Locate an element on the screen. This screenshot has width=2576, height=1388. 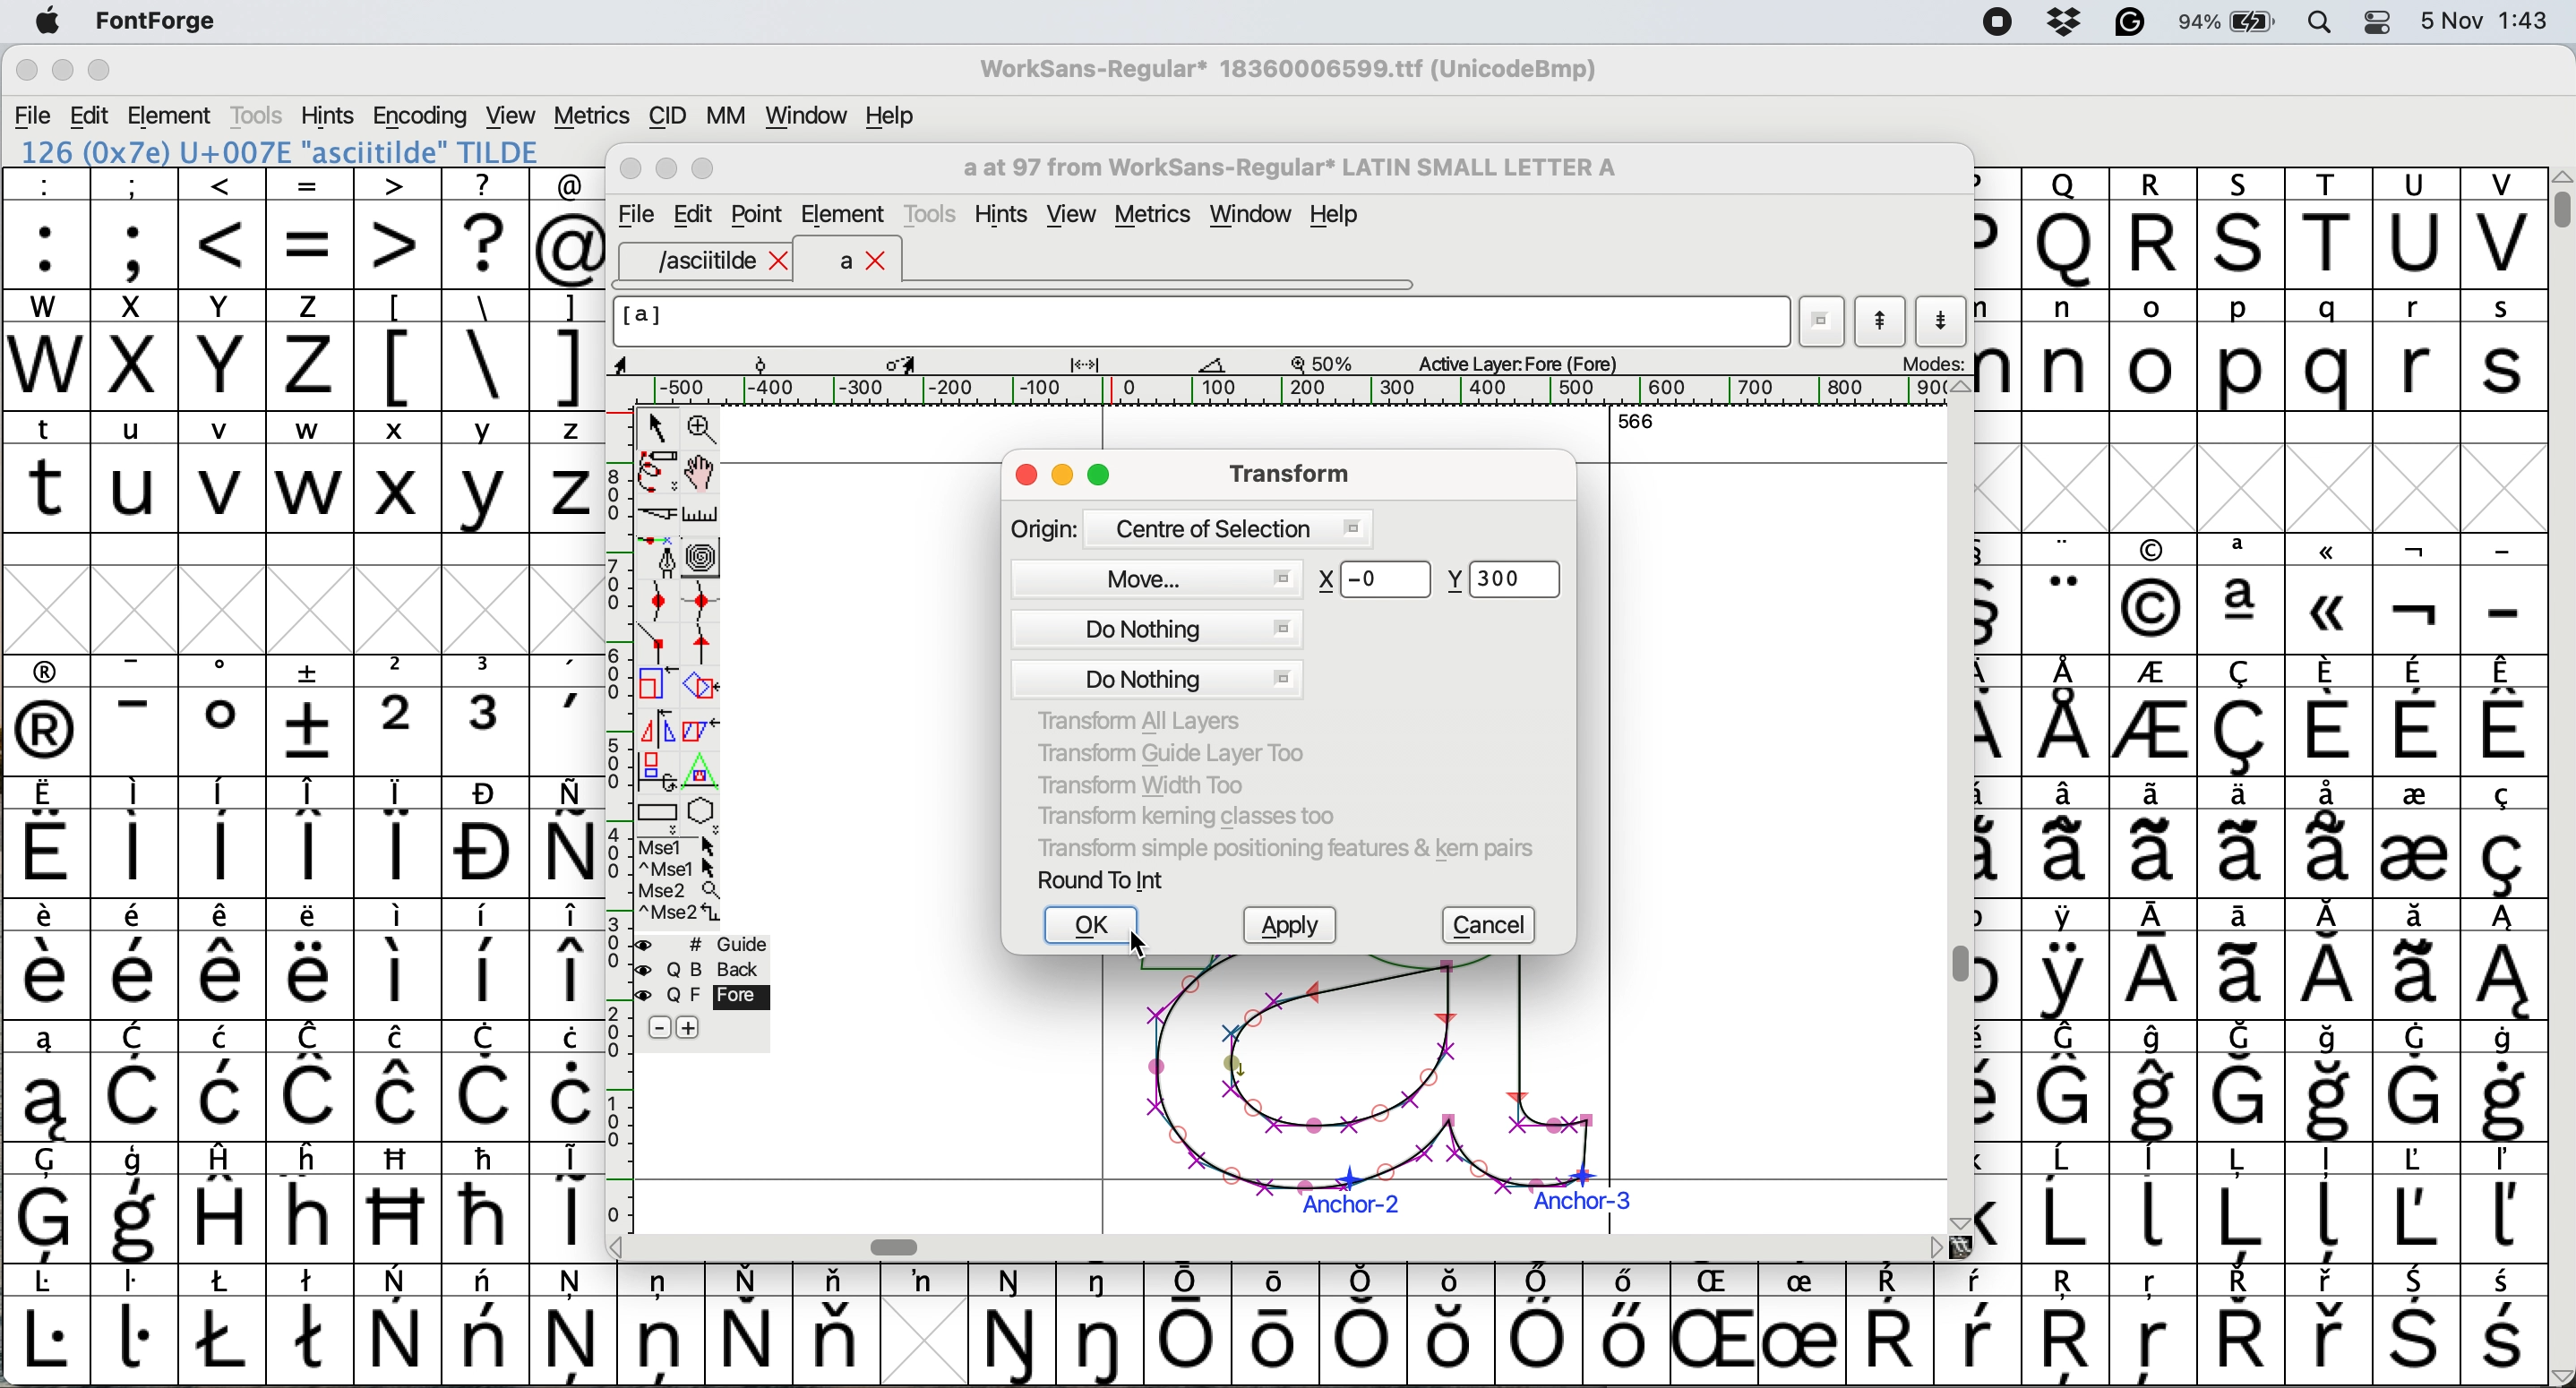
element is located at coordinates (173, 115).